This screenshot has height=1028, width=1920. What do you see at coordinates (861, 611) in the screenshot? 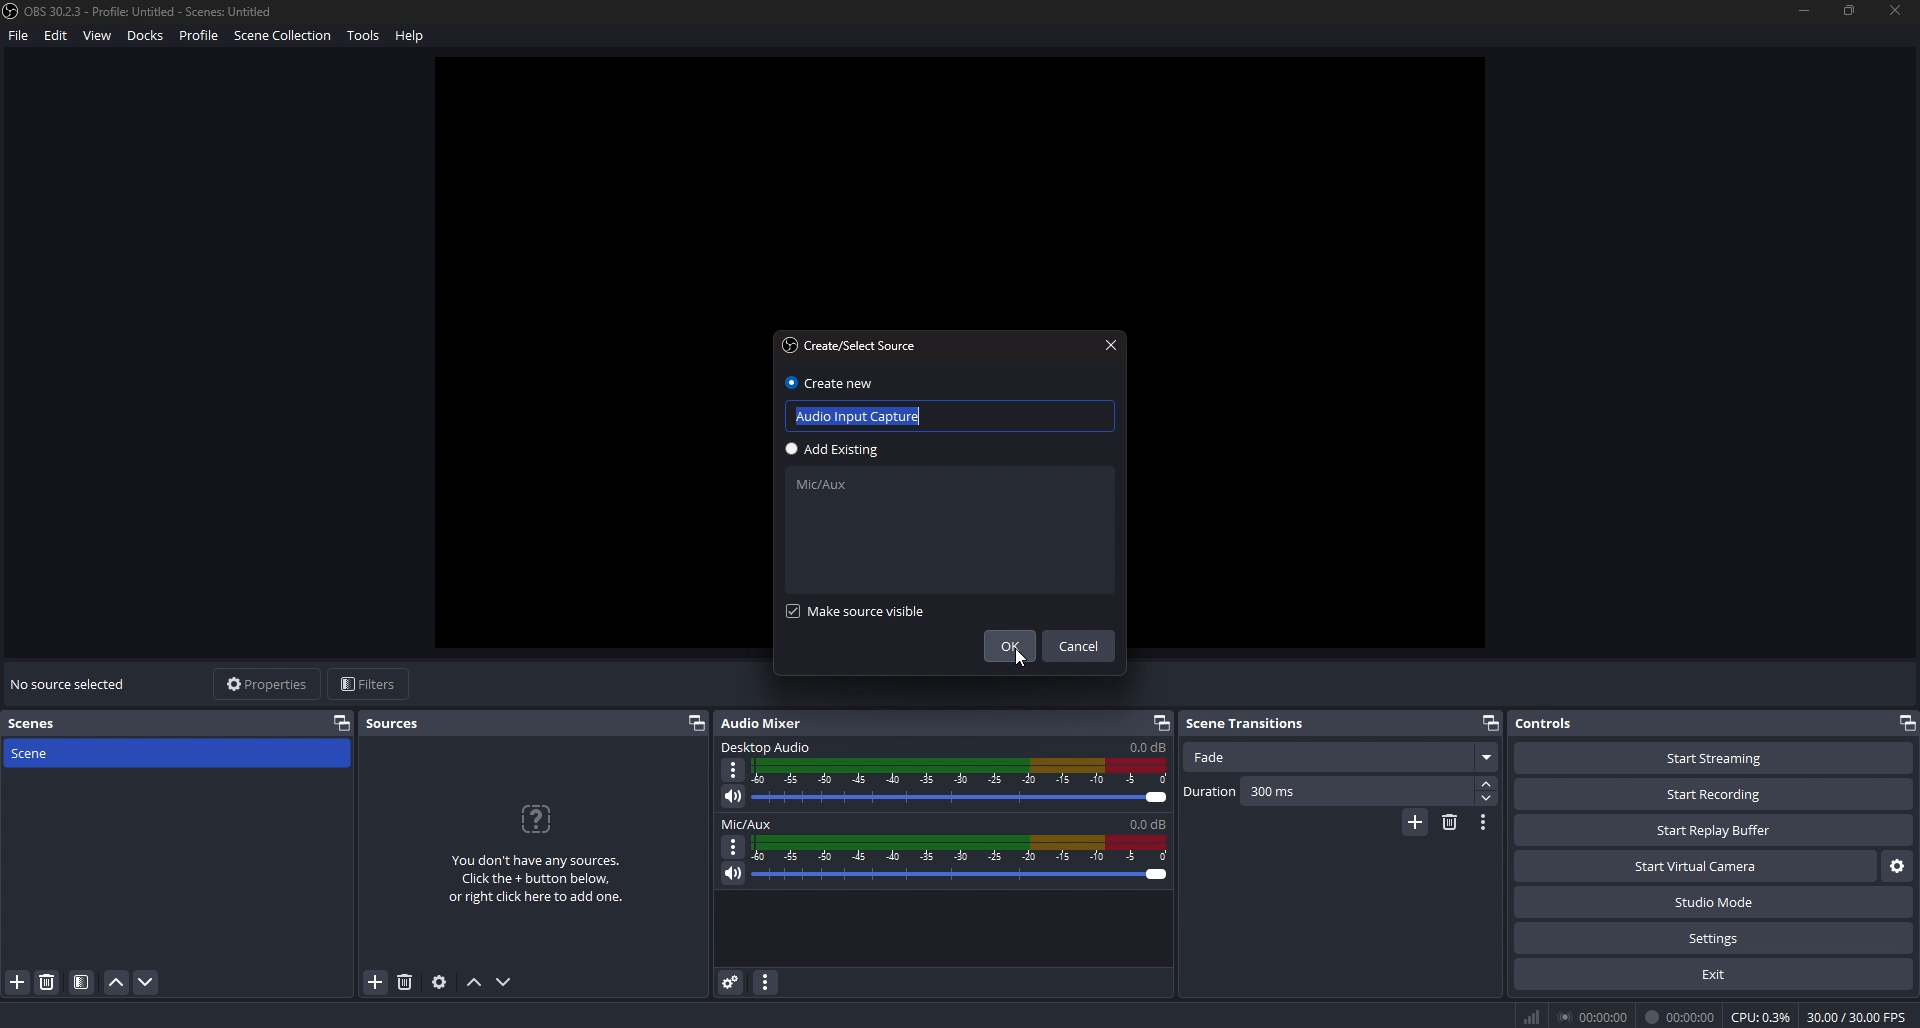
I see `make source visible` at bounding box center [861, 611].